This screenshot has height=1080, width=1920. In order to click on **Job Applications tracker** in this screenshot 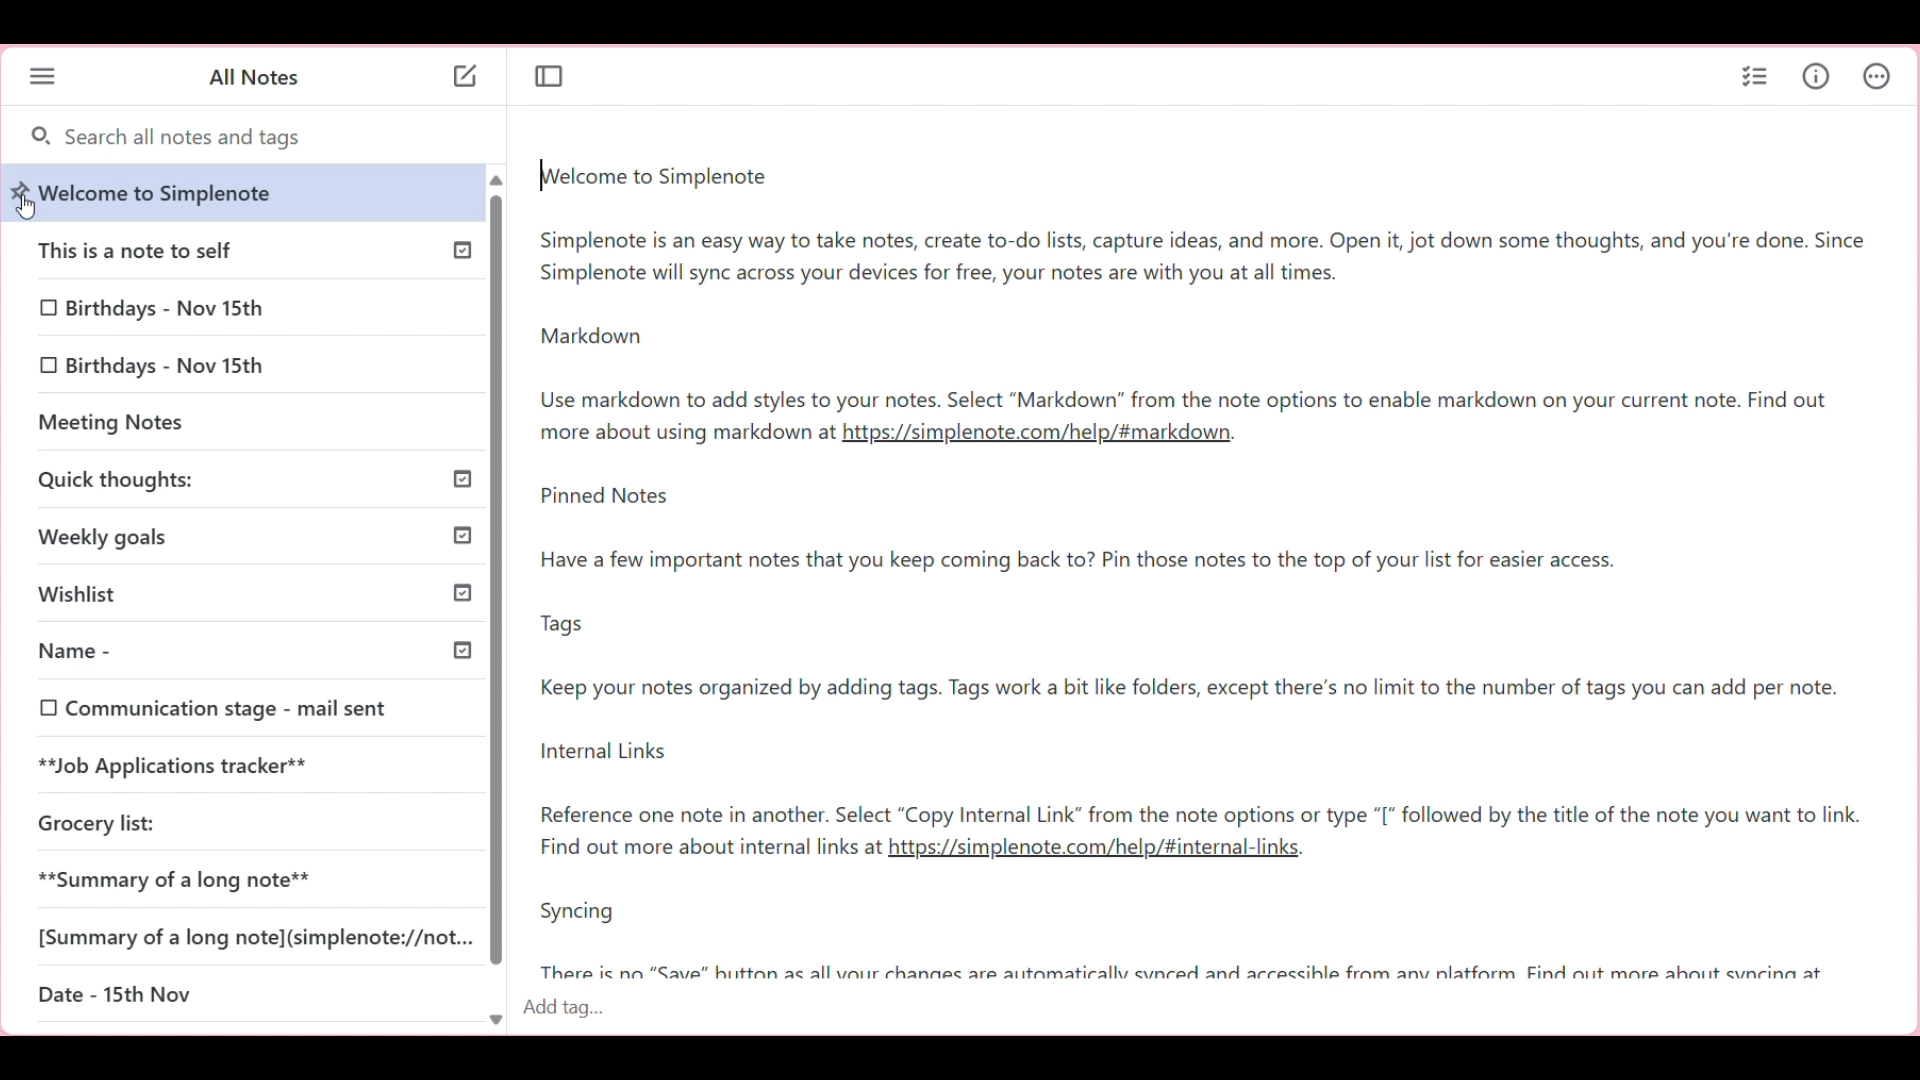, I will do `click(179, 767)`.